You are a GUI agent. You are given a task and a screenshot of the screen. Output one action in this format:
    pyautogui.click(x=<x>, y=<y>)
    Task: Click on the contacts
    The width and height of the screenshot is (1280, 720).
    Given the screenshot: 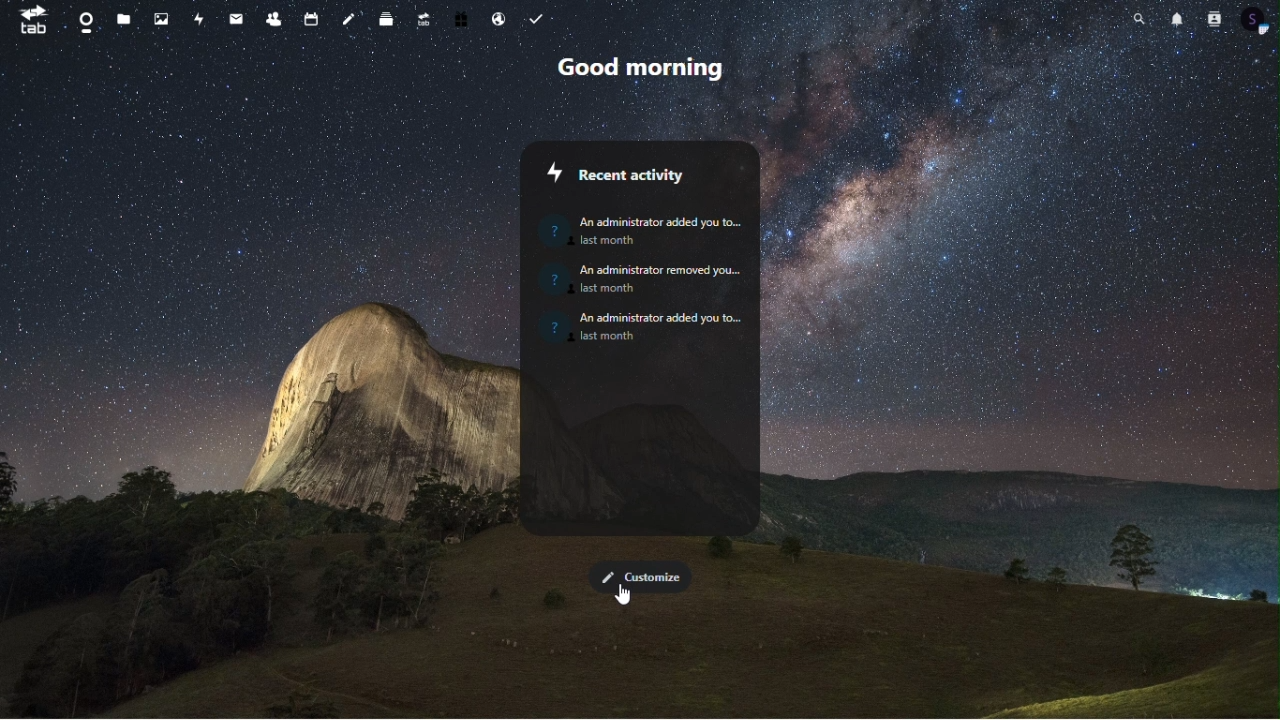 What is the action you would take?
    pyautogui.click(x=276, y=20)
    